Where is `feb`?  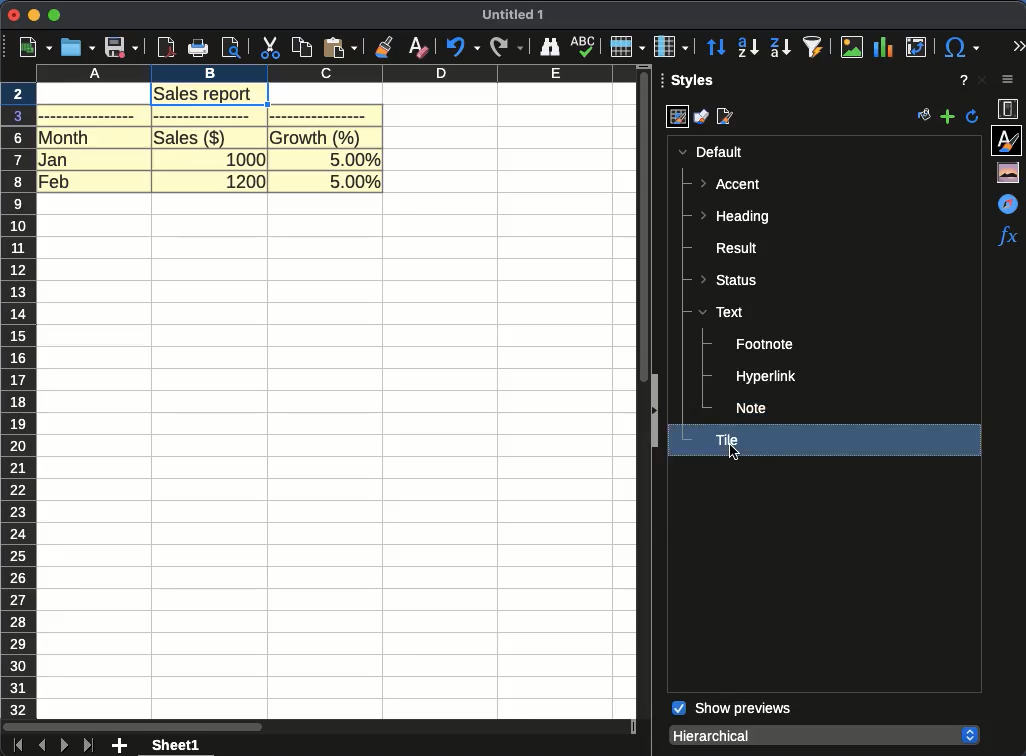
feb is located at coordinates (54, 180).